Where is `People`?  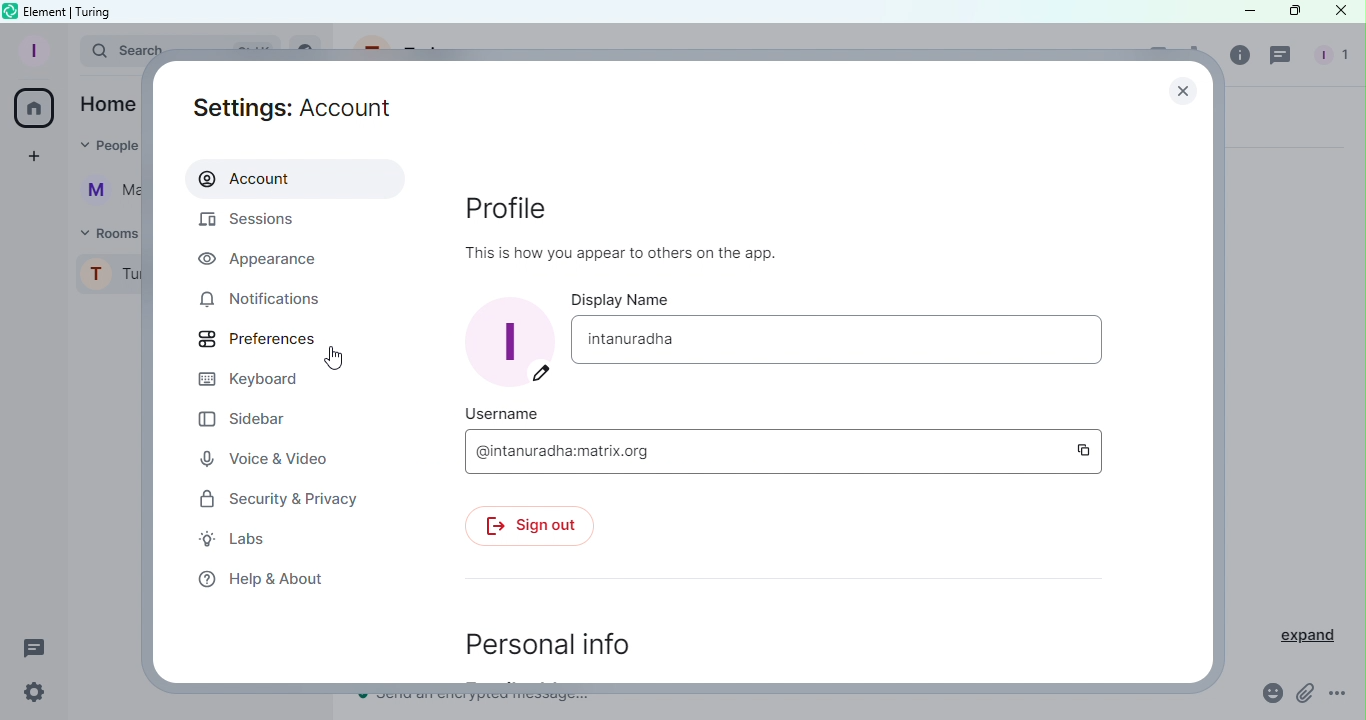
People is located at coordinates (1328, 57).